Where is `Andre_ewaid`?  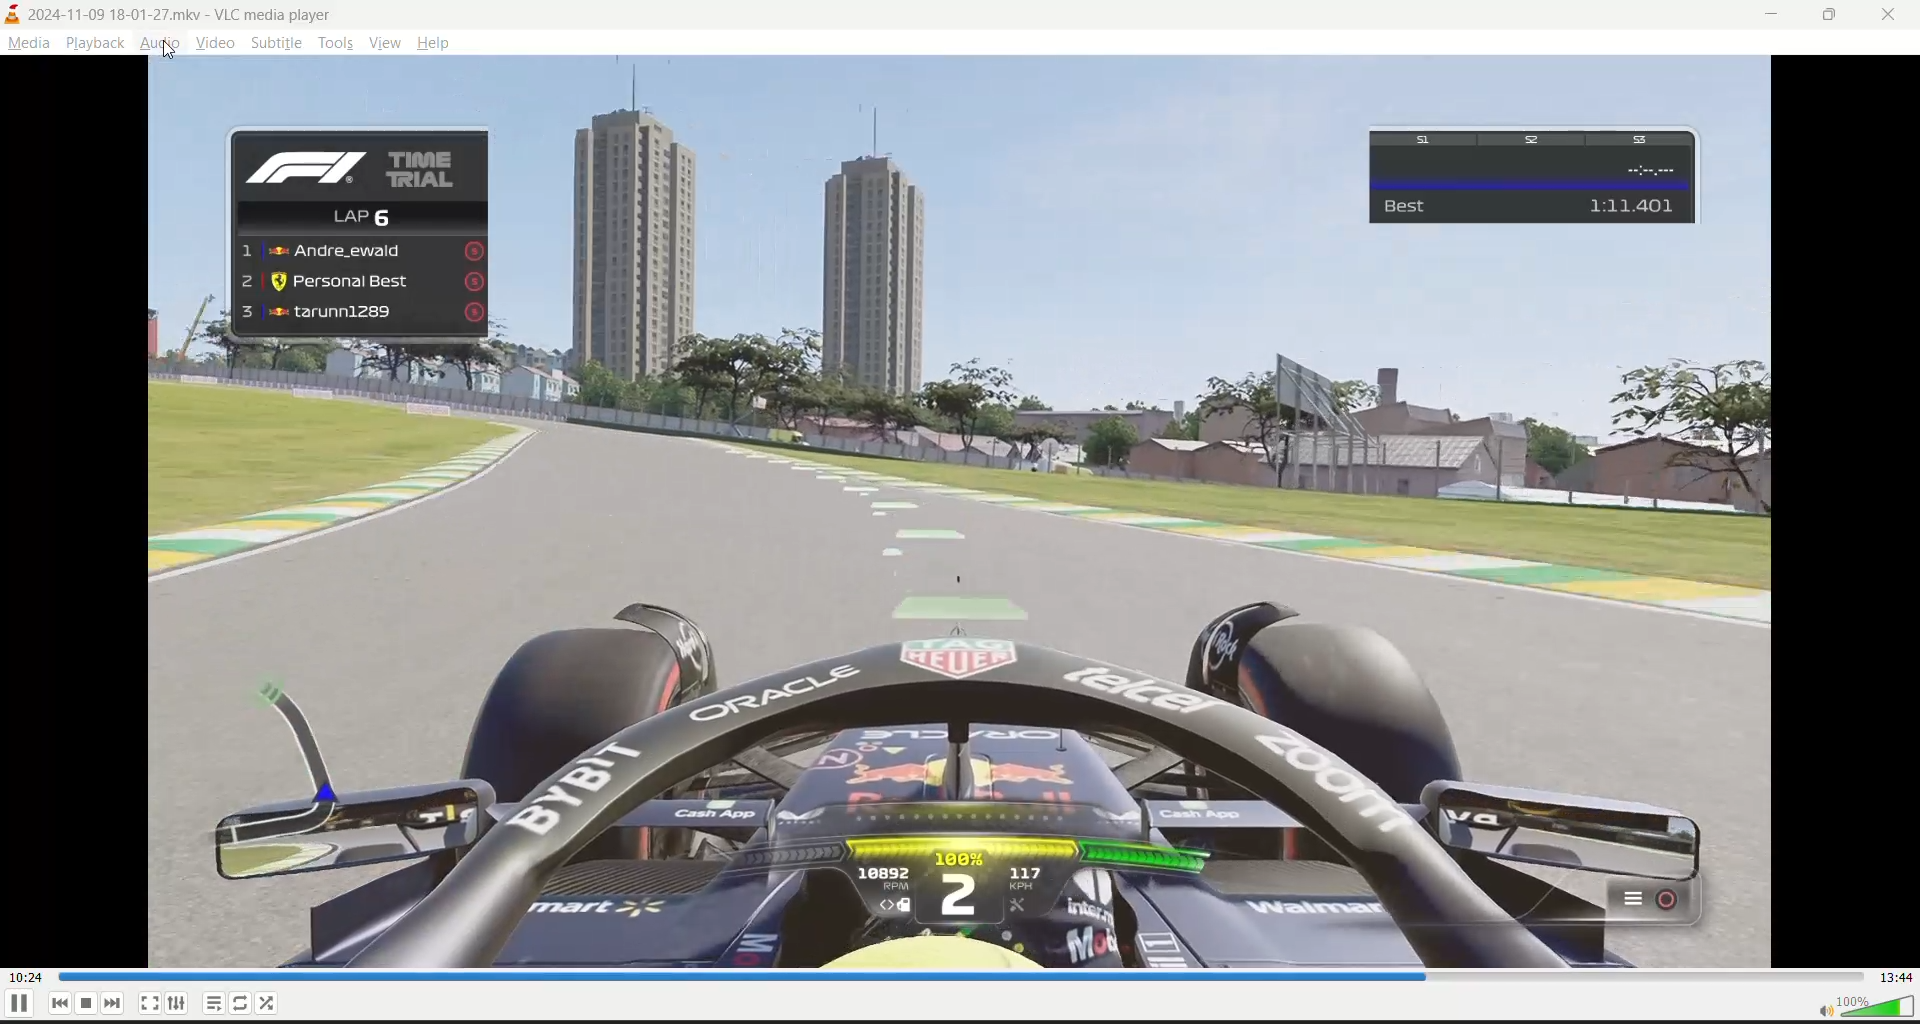 Andre_ewaid is located at coordinates (361, 251).